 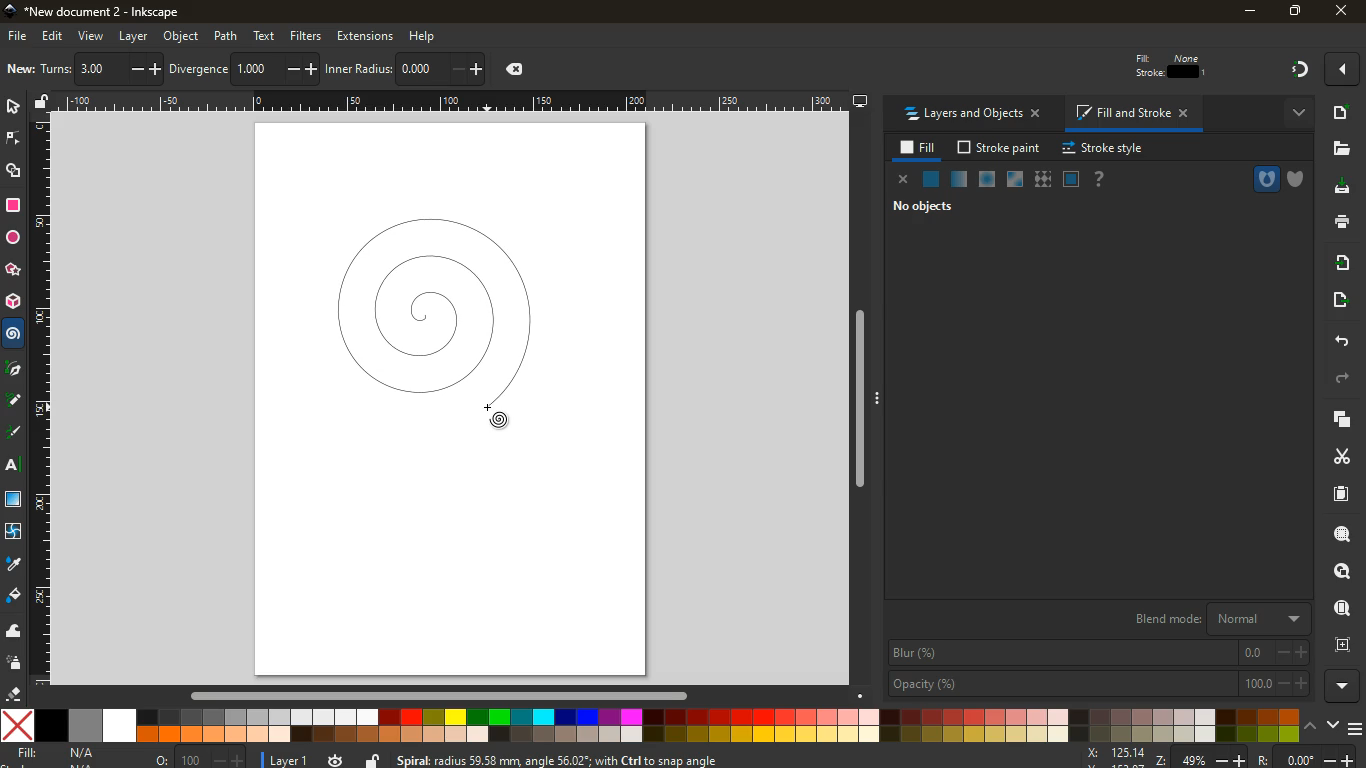 What do you see at coordinates (1341, 686) in the screenshot?
I see `more` at bounding box center [1341, 686].